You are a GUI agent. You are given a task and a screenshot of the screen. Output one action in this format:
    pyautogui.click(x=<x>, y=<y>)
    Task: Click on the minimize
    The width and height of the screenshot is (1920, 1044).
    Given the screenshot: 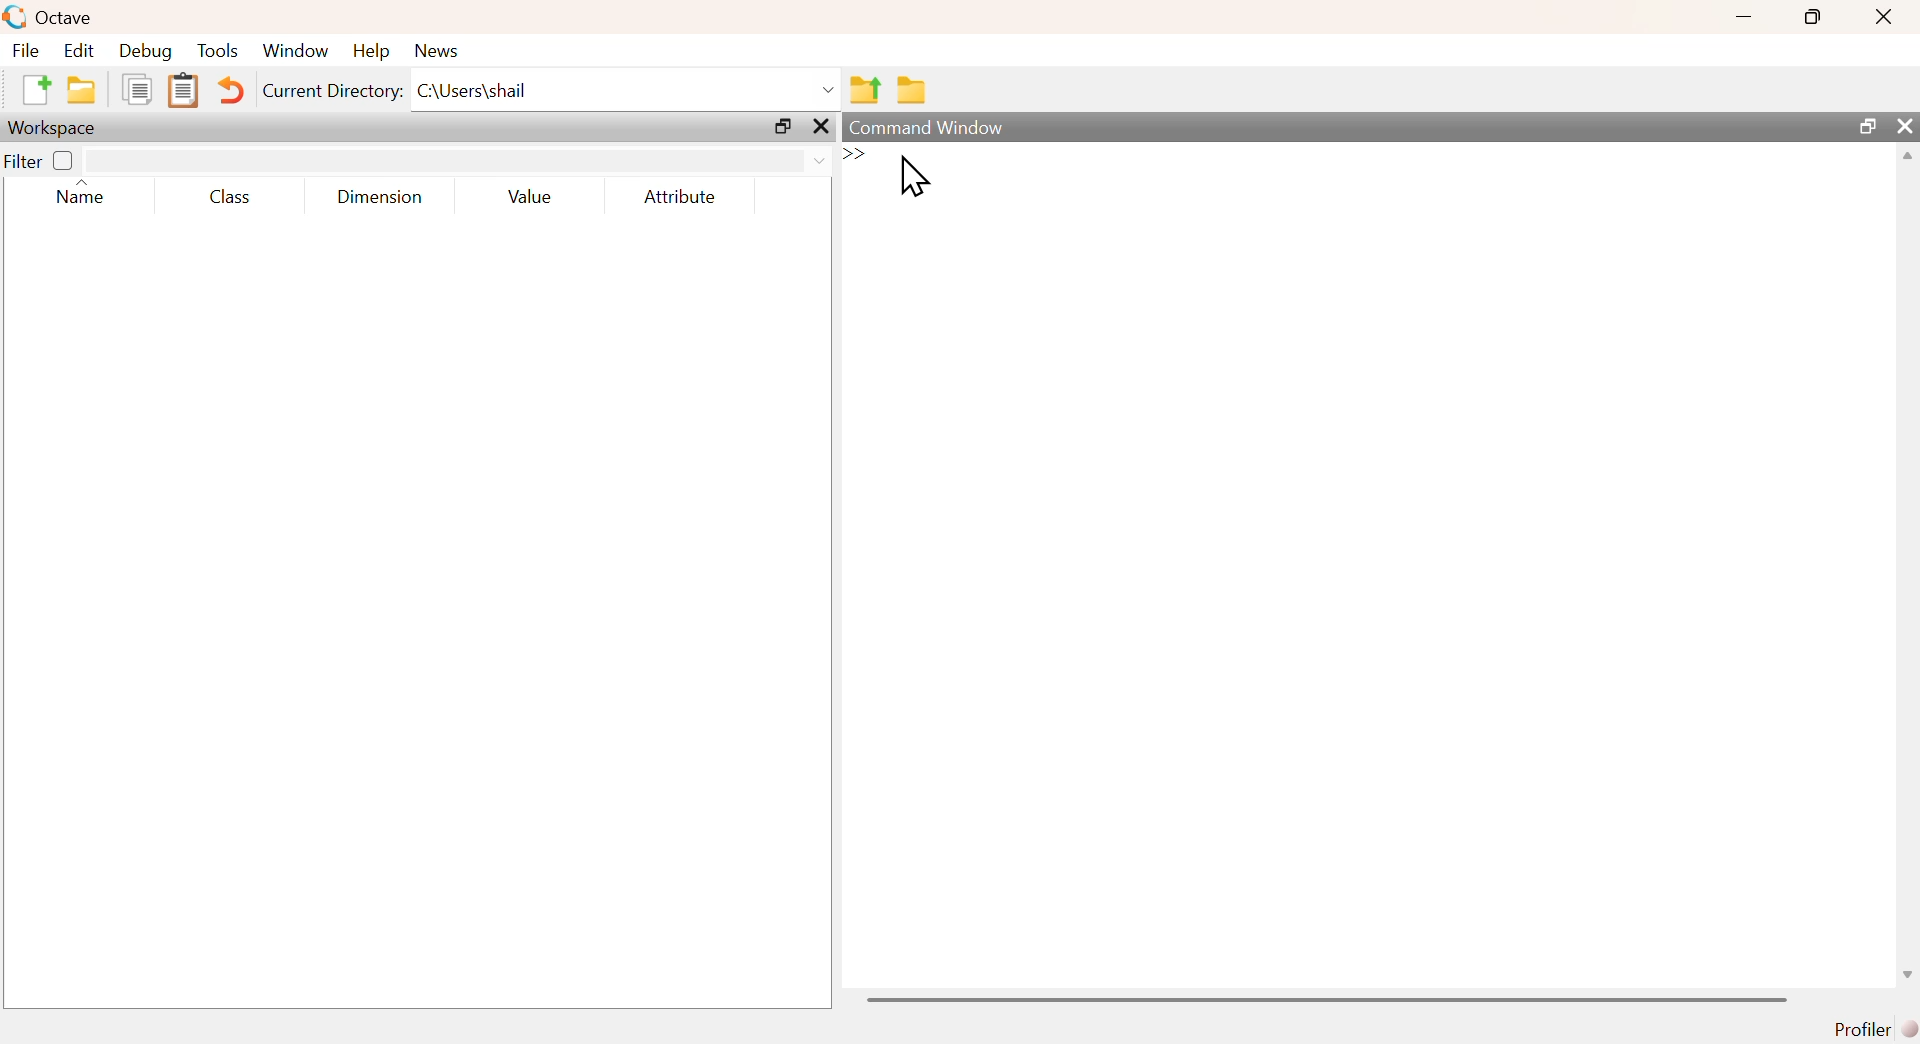 What is the action you would take?
    pyautogui.click(x=1741, y=19)
    